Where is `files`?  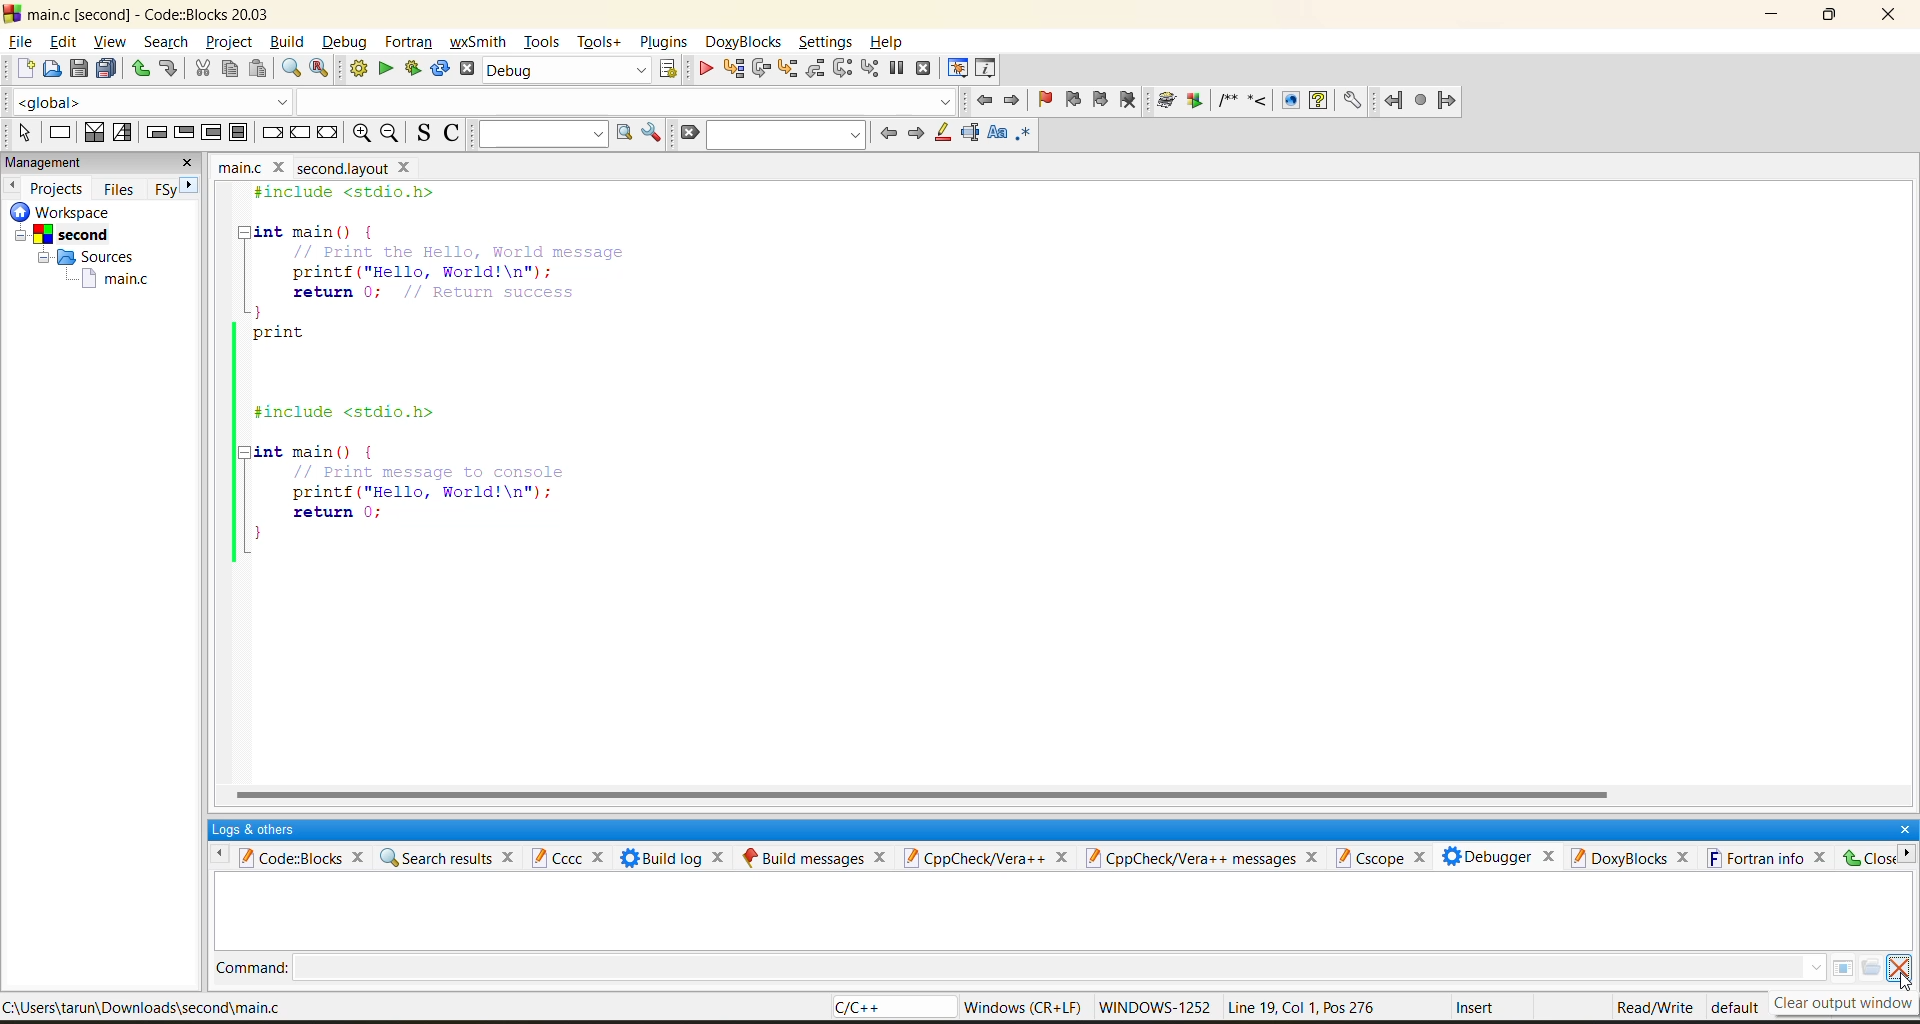 files is located at coordinates (118, 190).